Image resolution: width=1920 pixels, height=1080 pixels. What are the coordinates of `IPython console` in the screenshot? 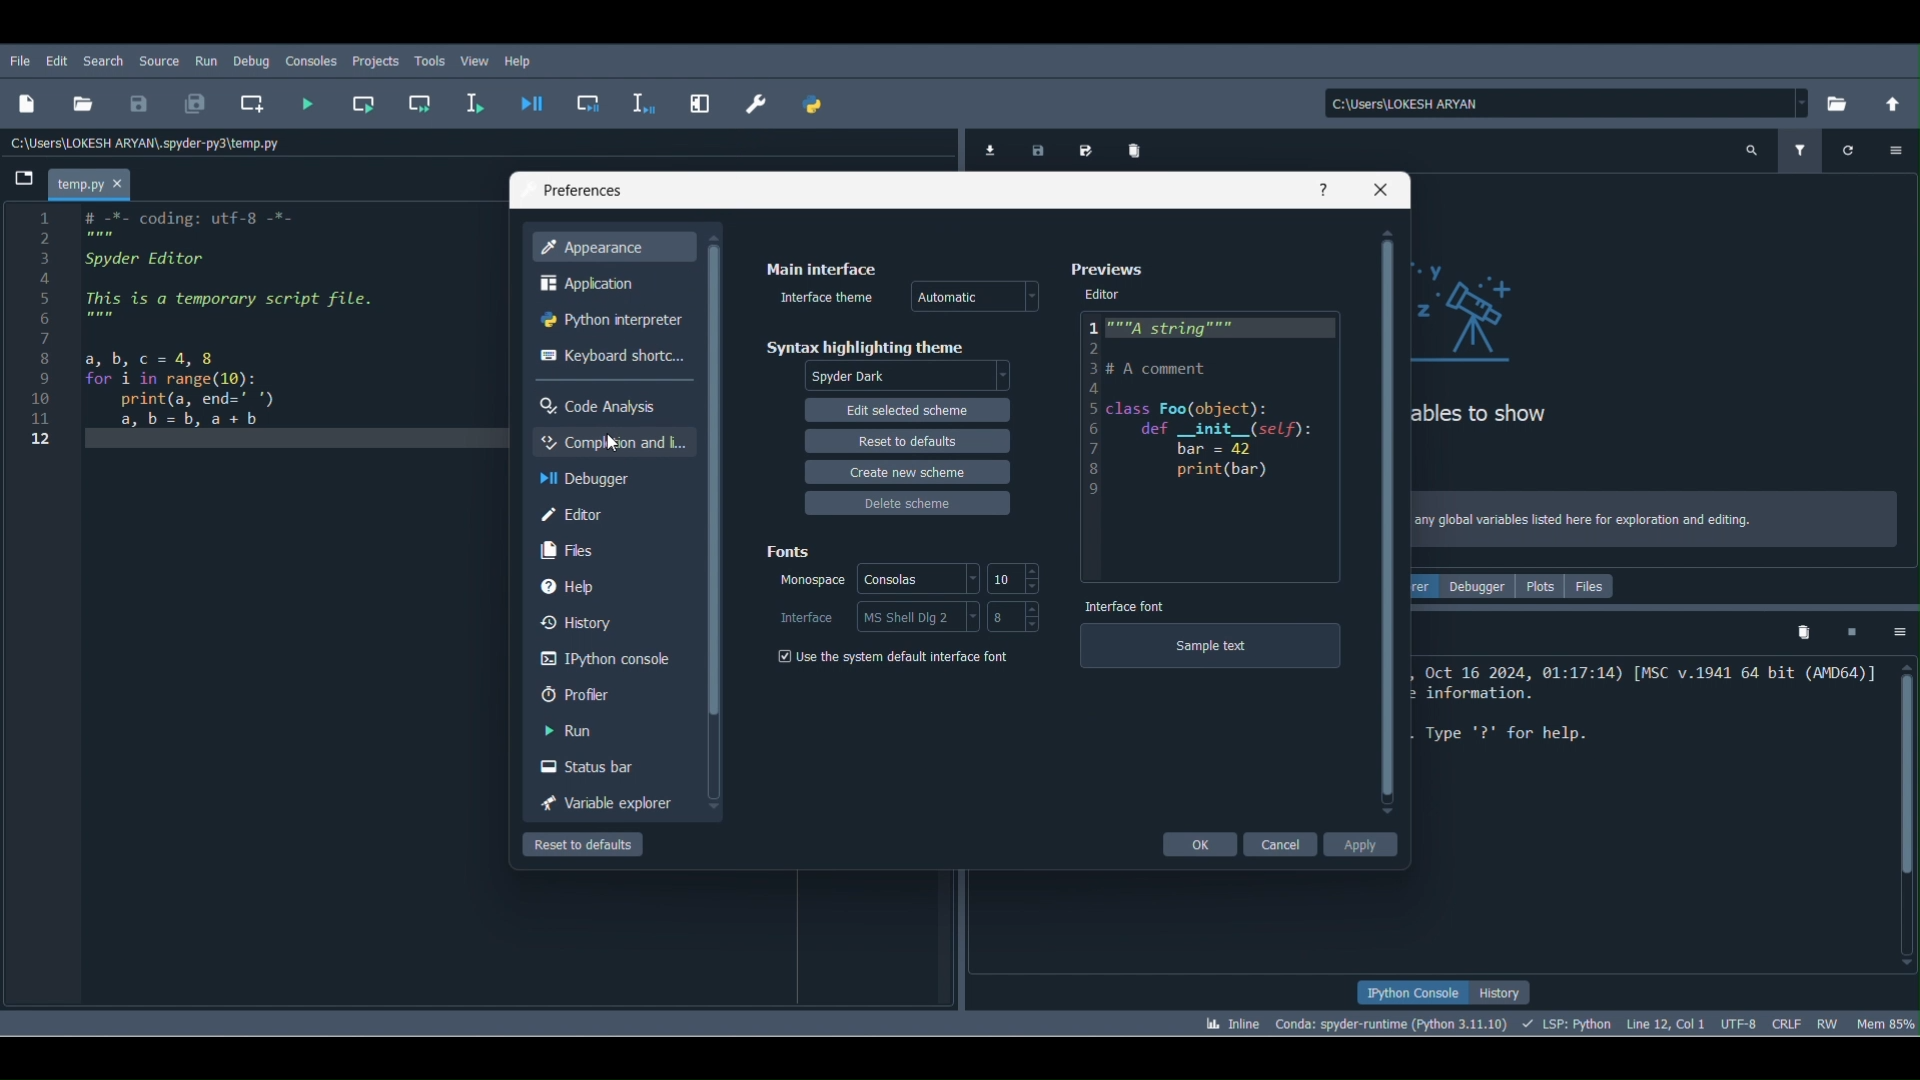 It's located at (1402, 991).